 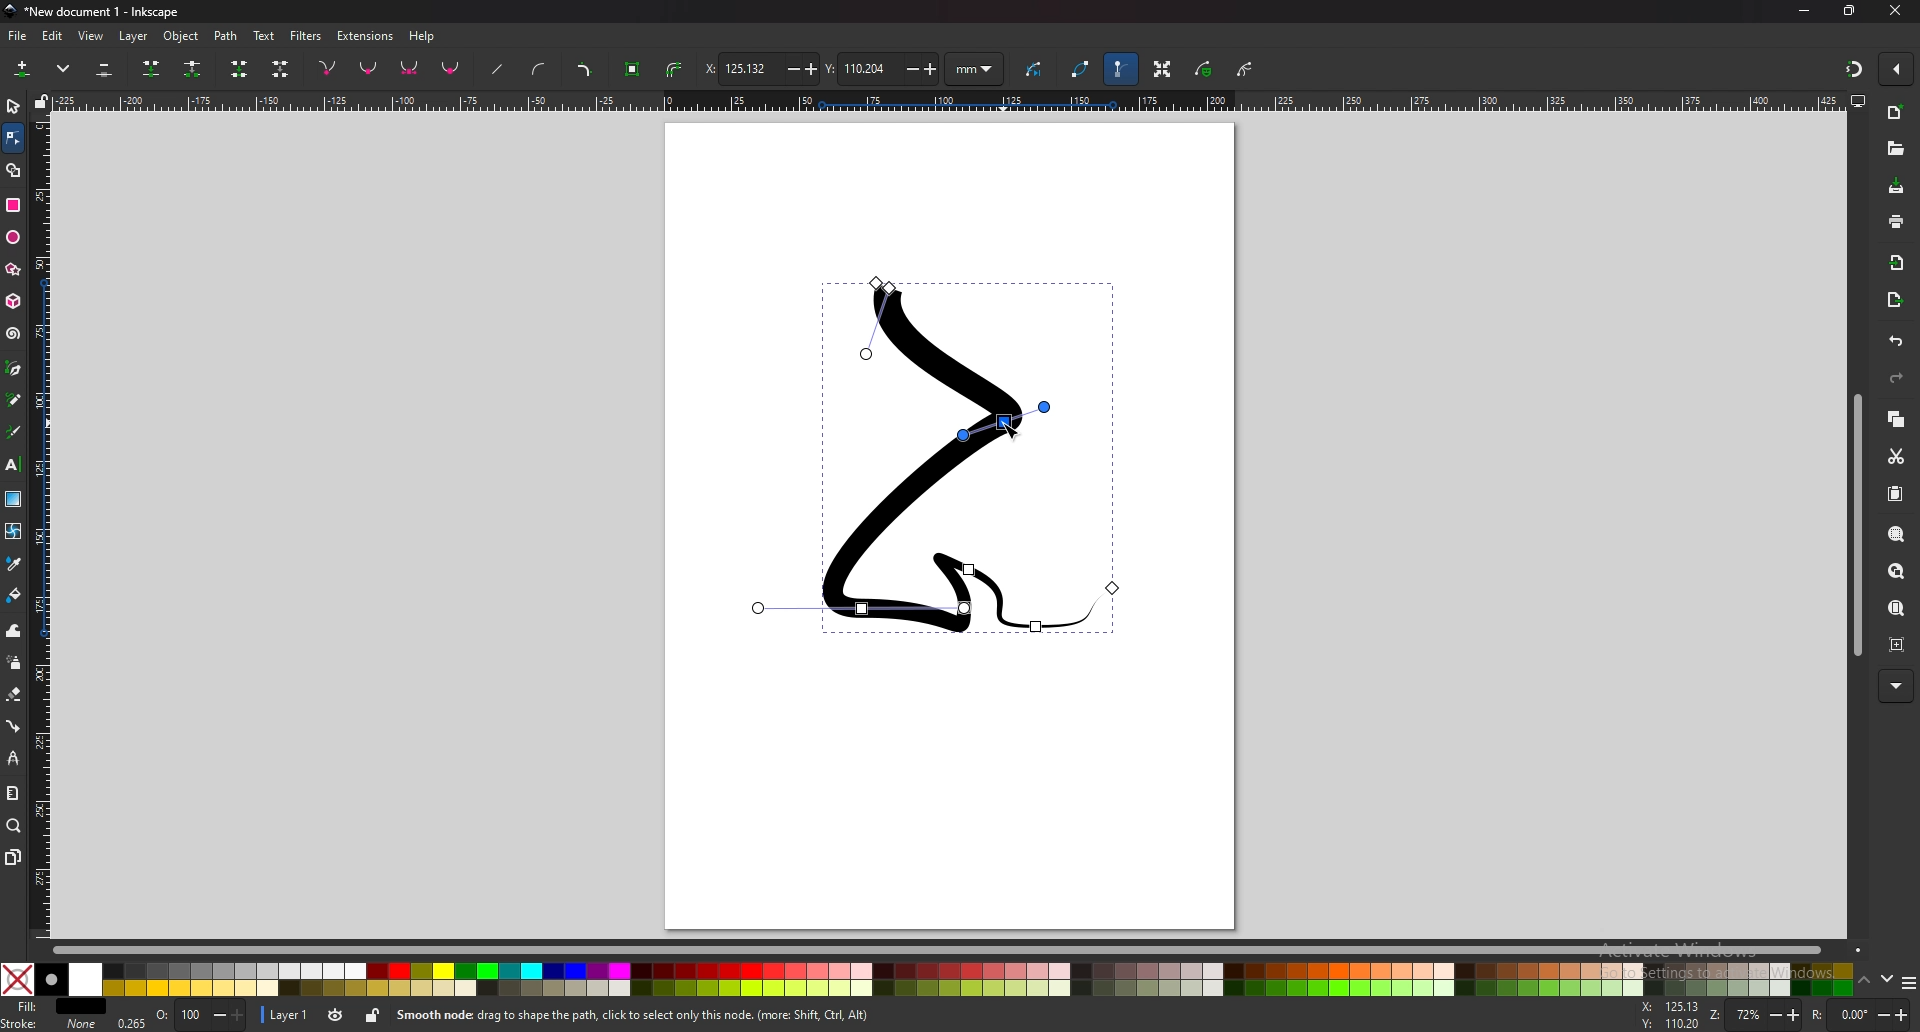 What do you see at coordinates (13, 794) in the screenshot?
I see `measure` at bounding box center [13, 794].